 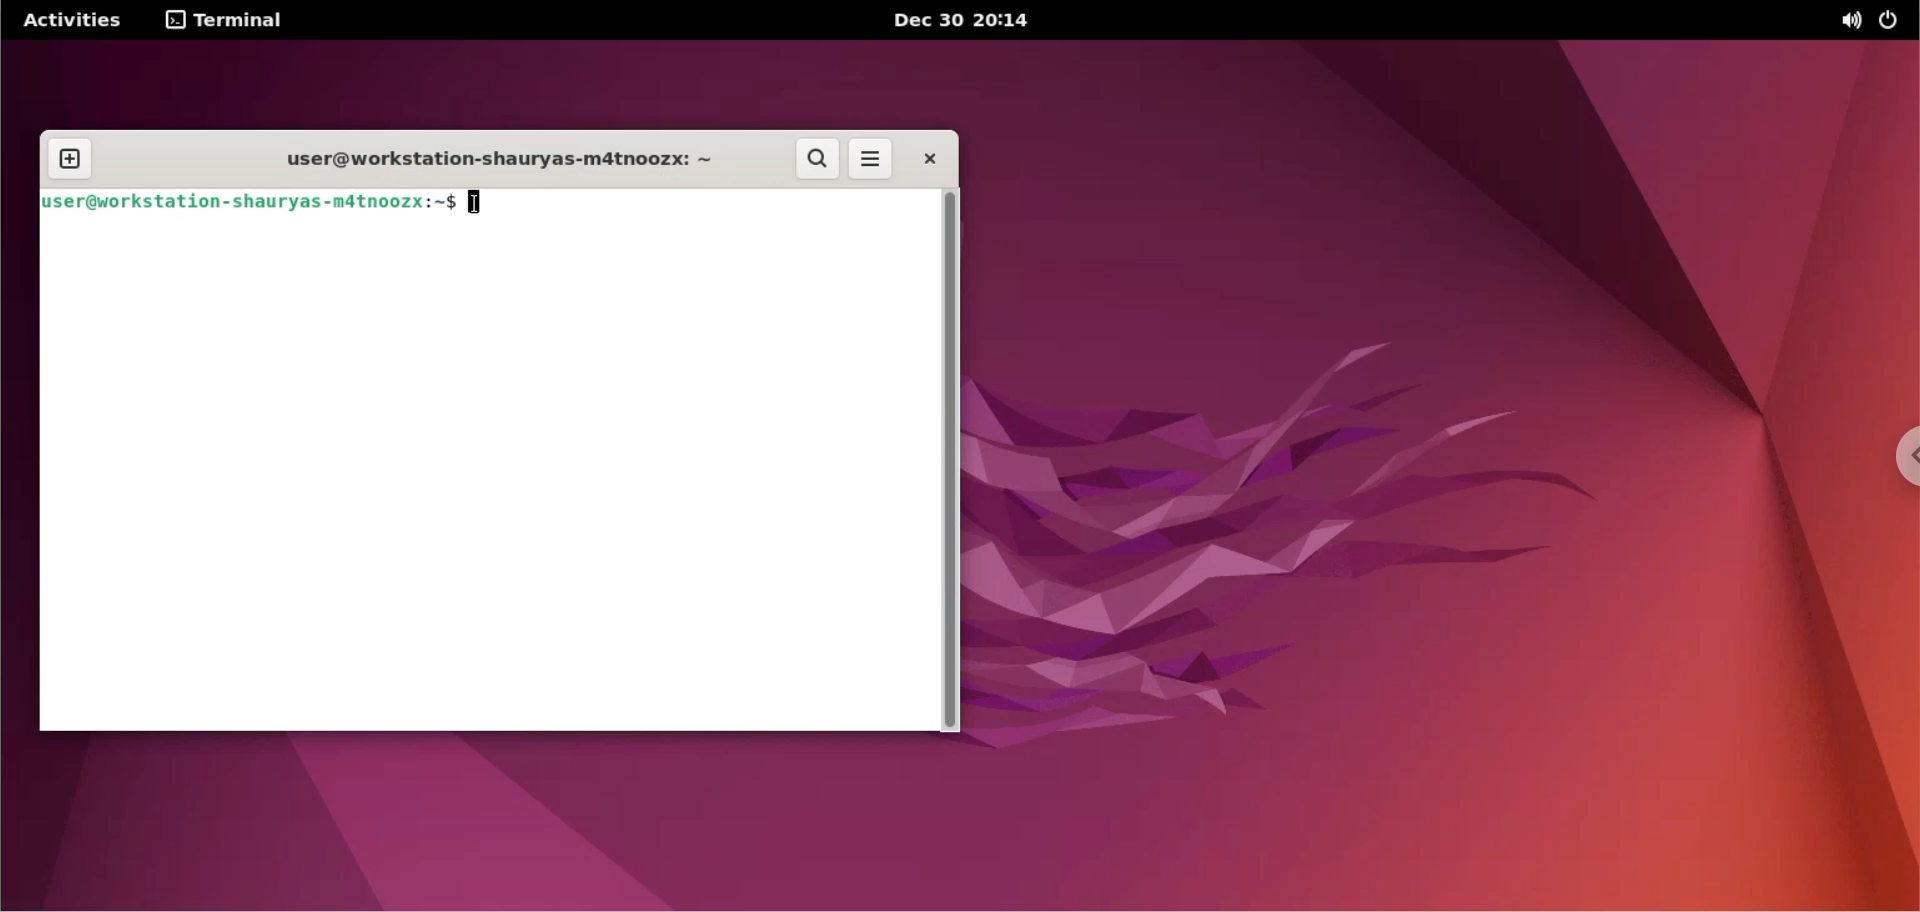 What do you see at coordinates (1894, 451) in the screenshot?
I see `chrome options` at bounding box center [1894, 451].